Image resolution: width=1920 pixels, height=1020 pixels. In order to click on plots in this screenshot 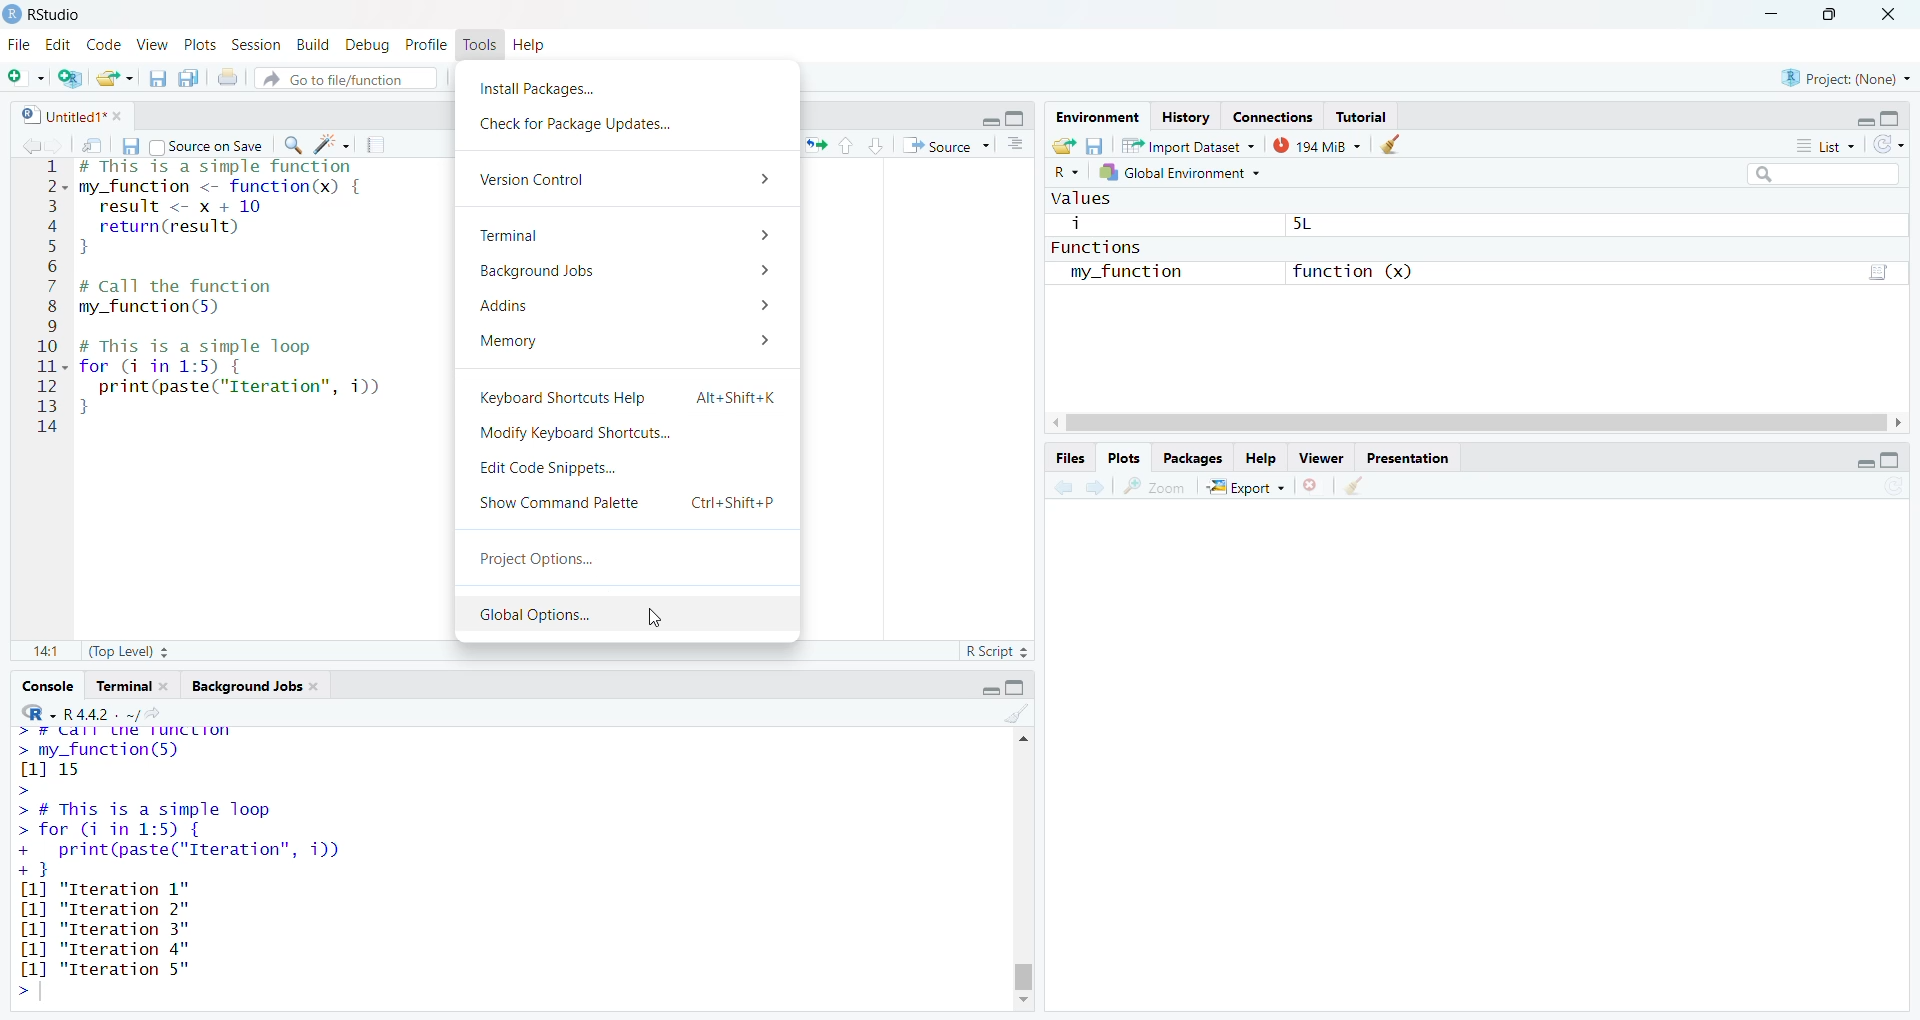, I will do `click(1125, 459)`.